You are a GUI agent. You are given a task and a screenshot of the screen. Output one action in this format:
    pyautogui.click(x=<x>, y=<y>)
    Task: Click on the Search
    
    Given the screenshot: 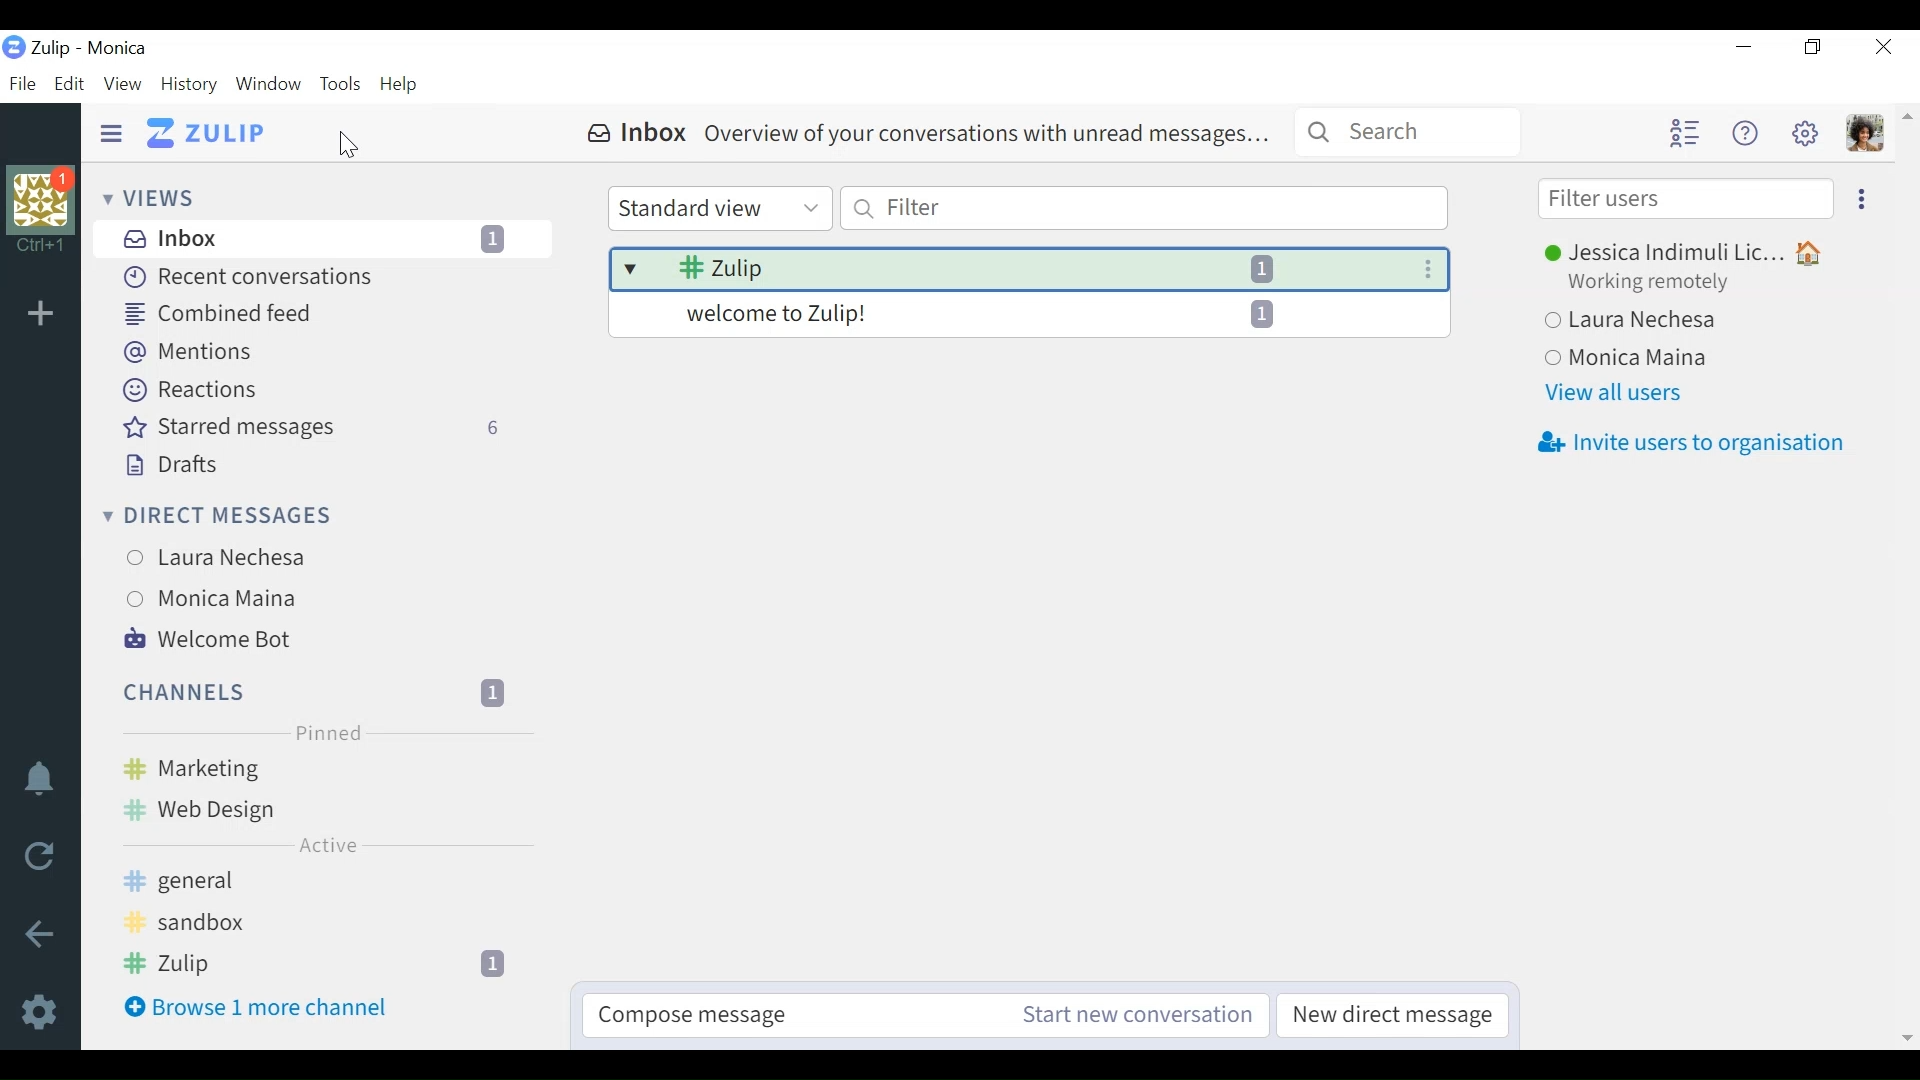 What is the action you would take?
    pyautogui.click(x=1405, y=132)
    